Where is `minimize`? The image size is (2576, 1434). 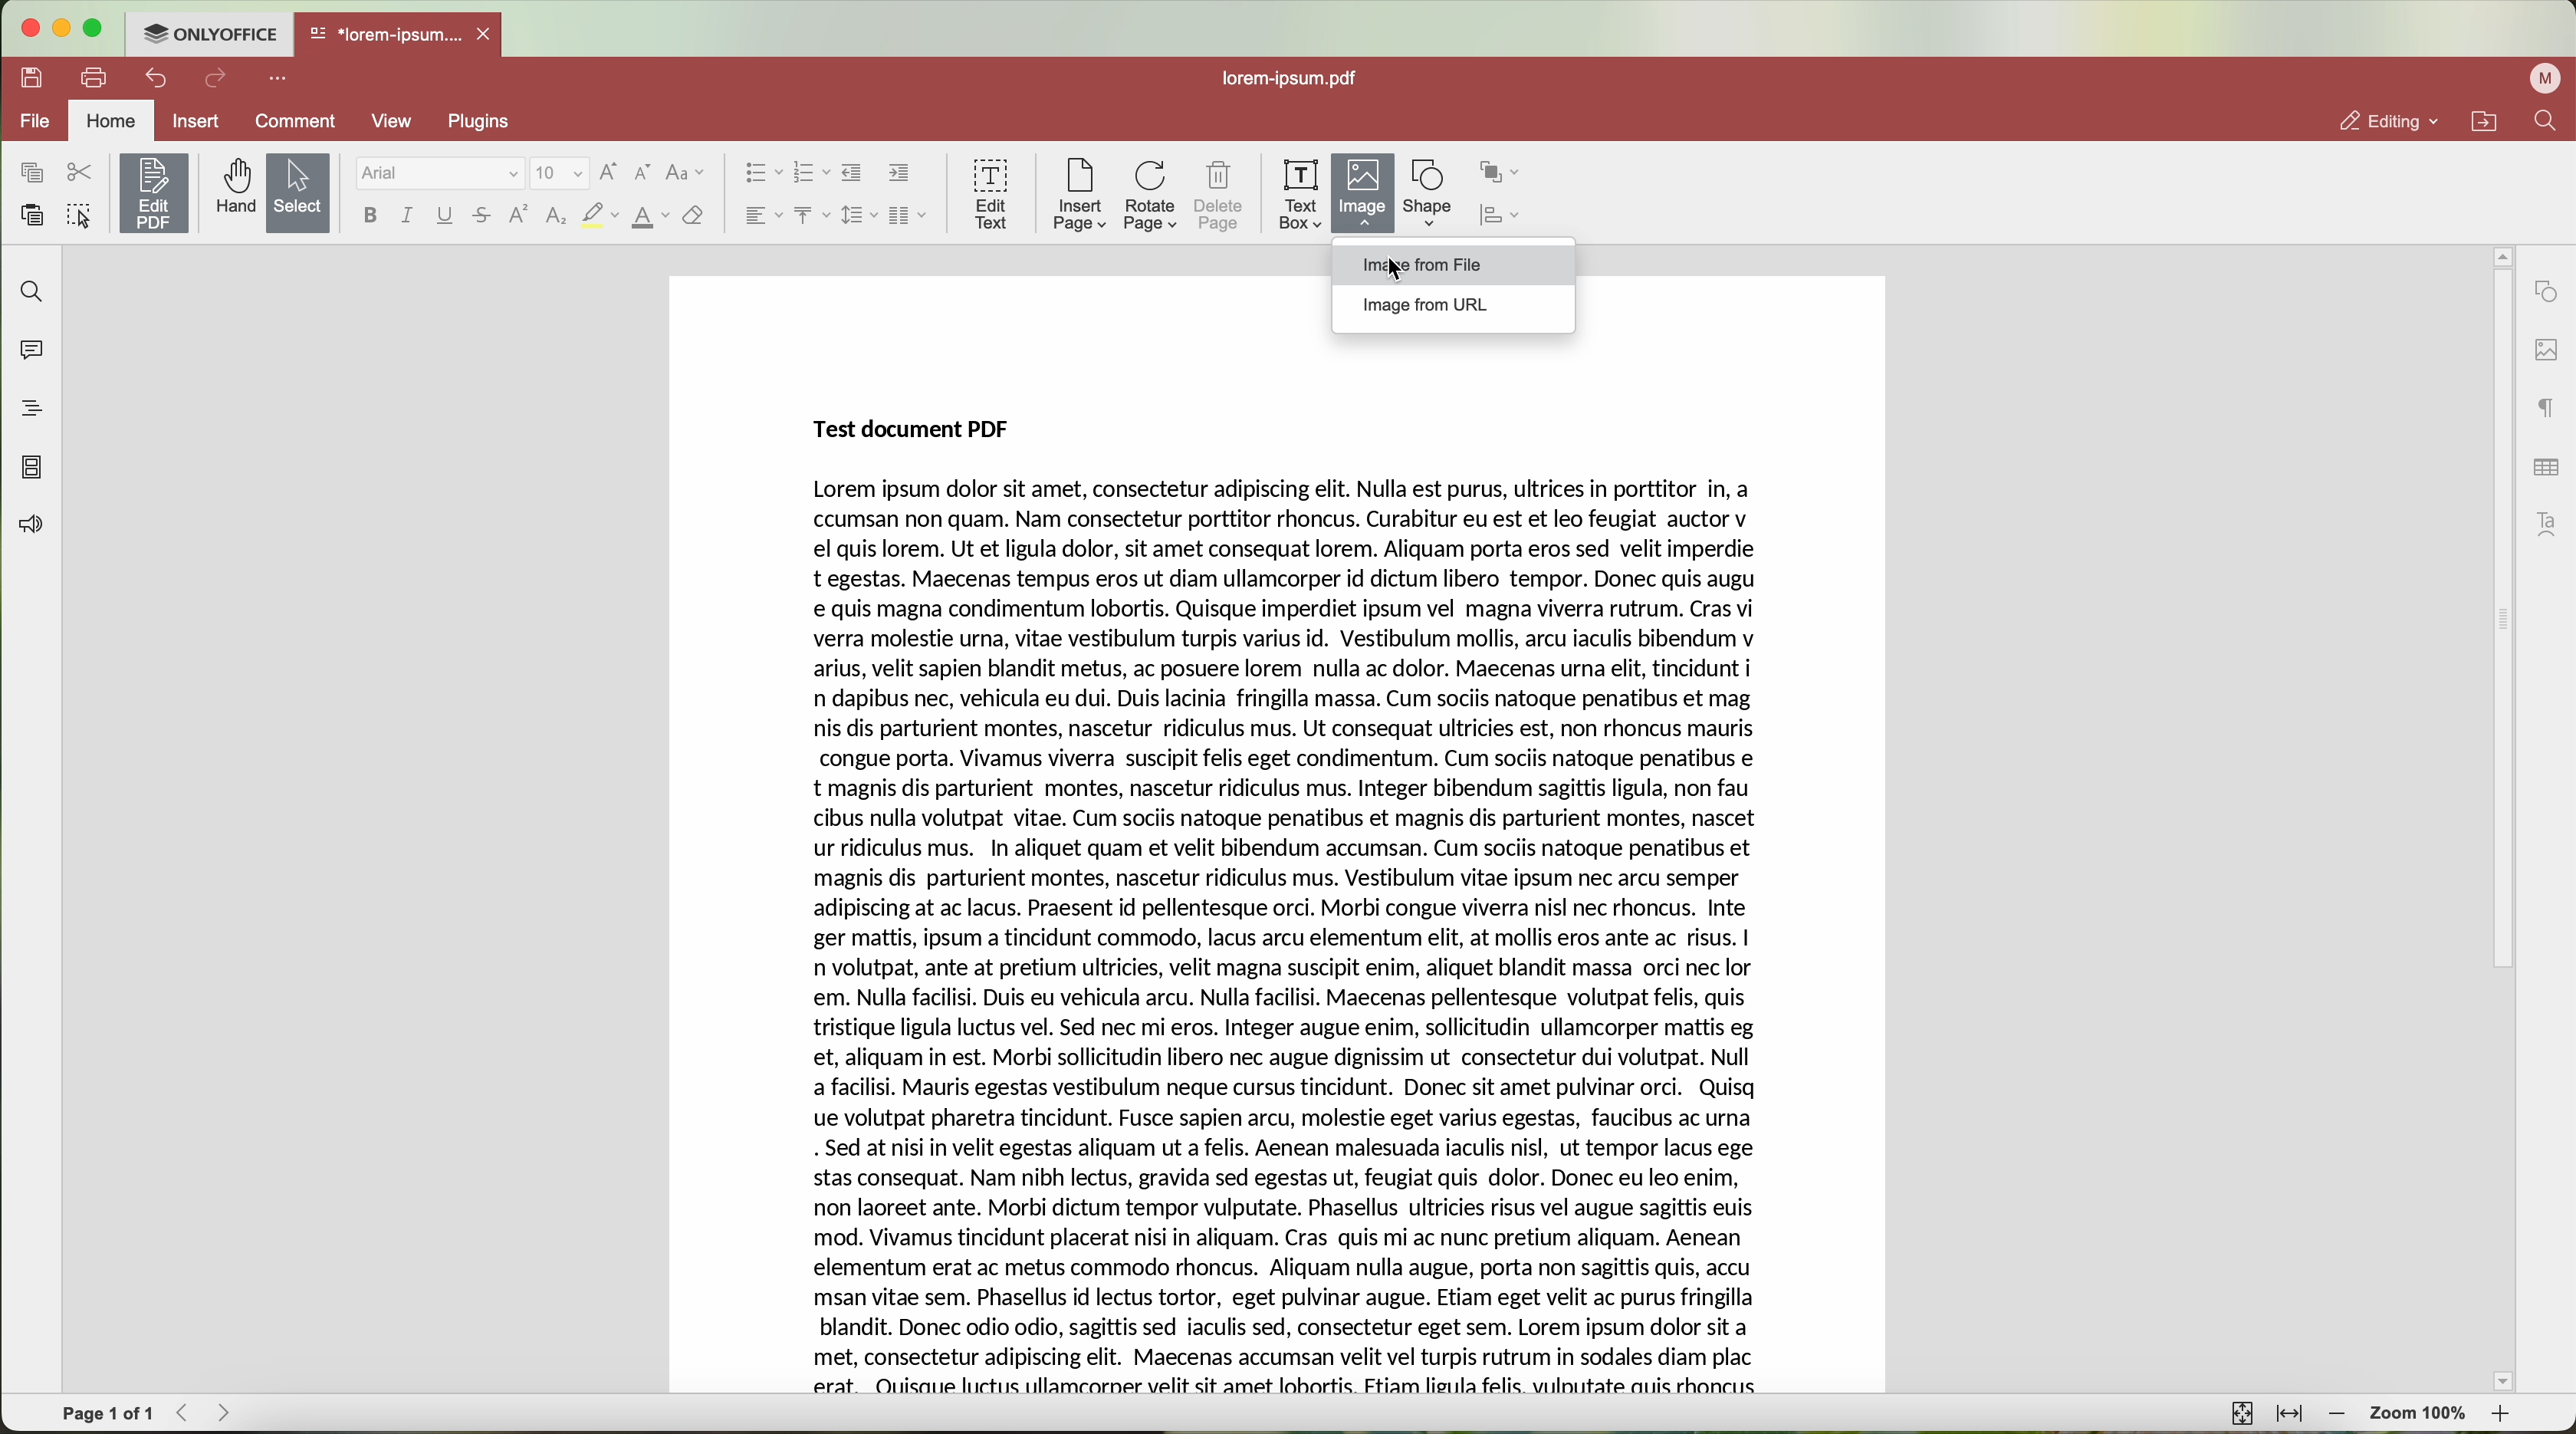 minimize is located at coordinates (60, 28).